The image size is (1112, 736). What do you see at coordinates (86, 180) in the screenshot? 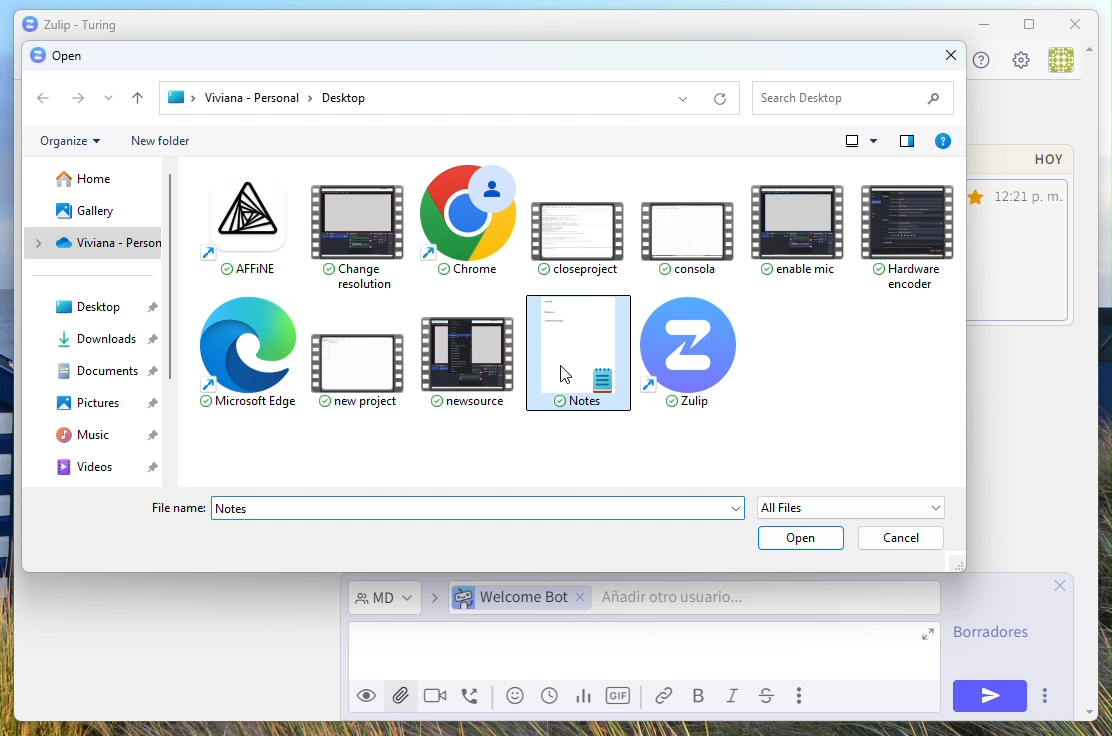
I see `Home` at bounding box center [86, 180].